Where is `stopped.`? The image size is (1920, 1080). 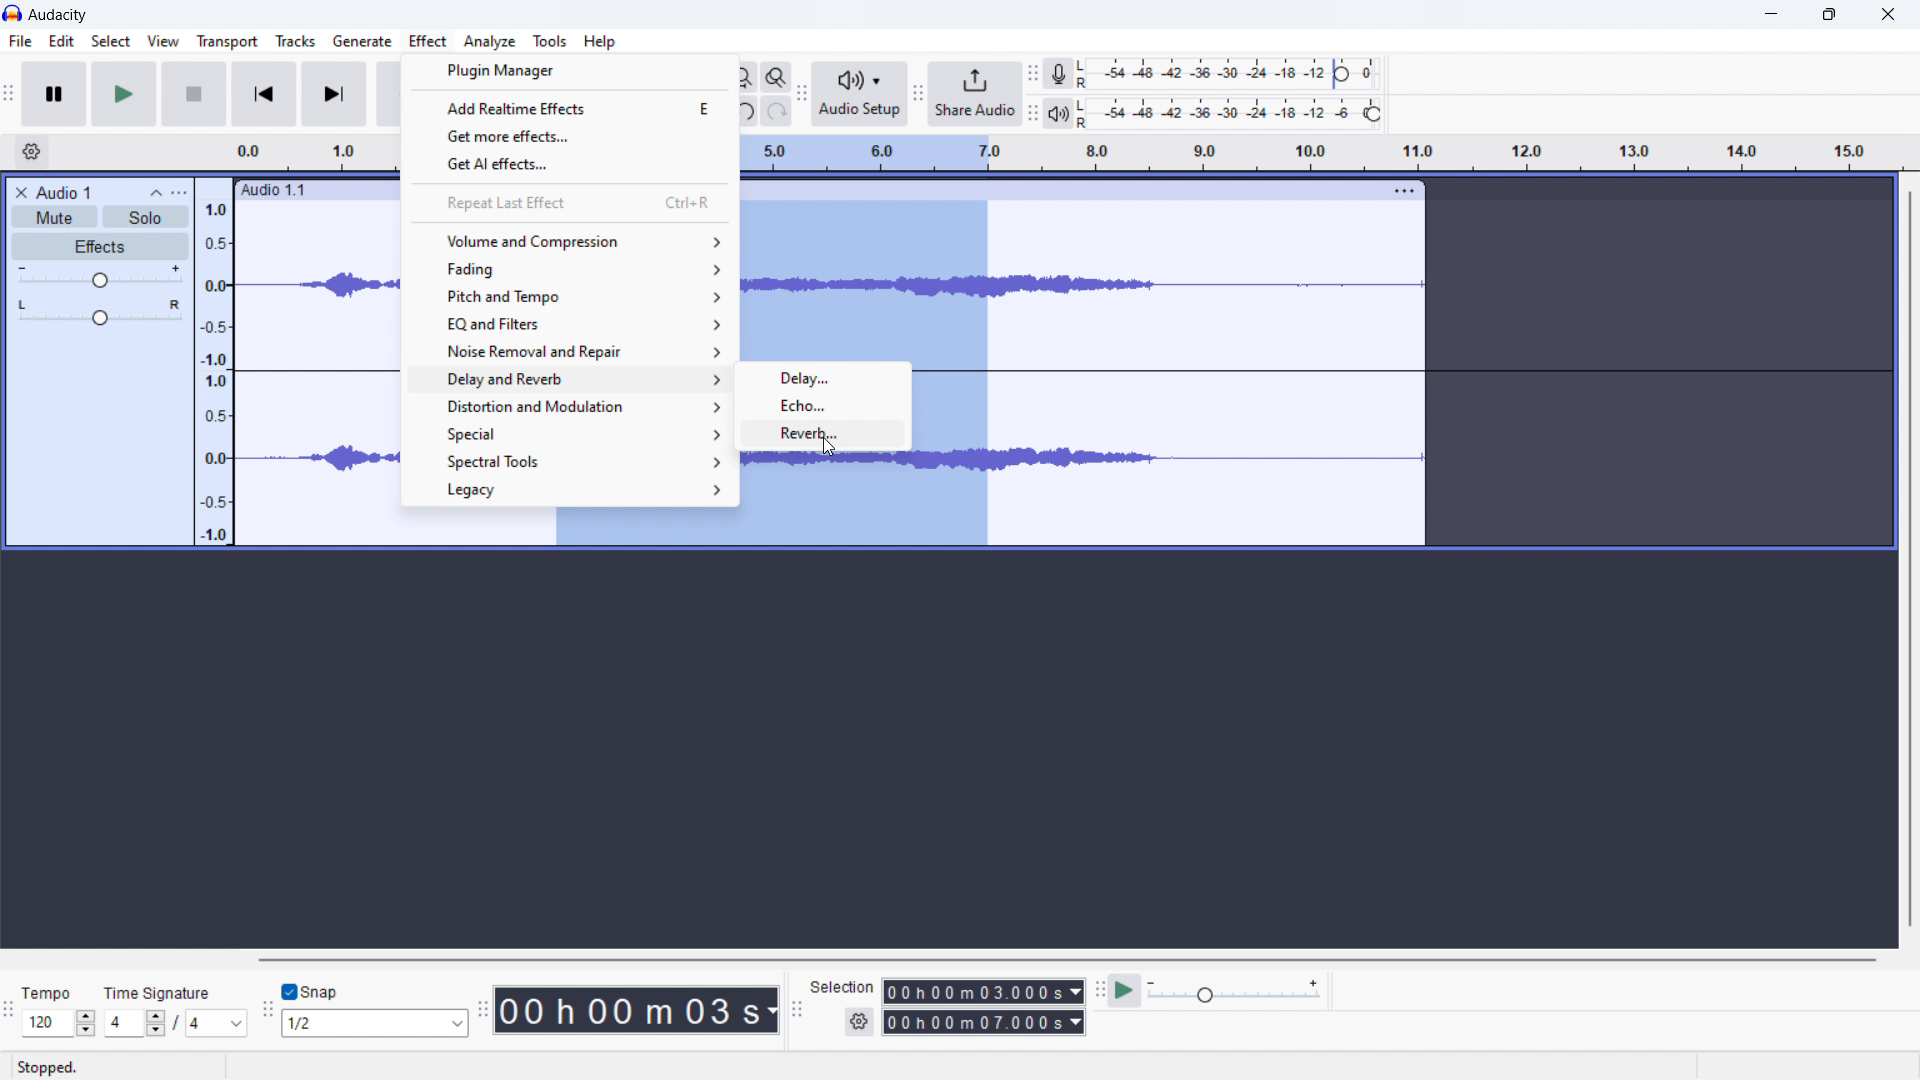
stopped. is located at coordinates (48, 1068).